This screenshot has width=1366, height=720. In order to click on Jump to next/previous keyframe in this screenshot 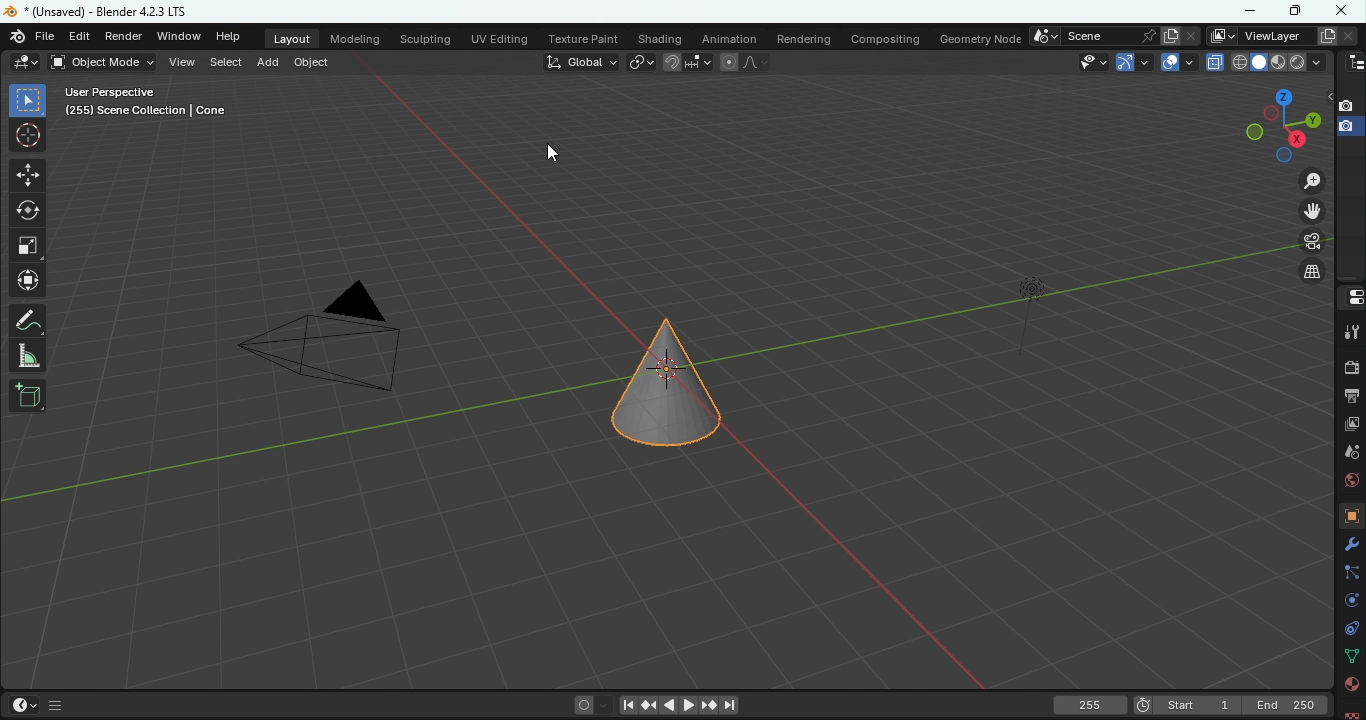, I will do `click(705, 705)`.